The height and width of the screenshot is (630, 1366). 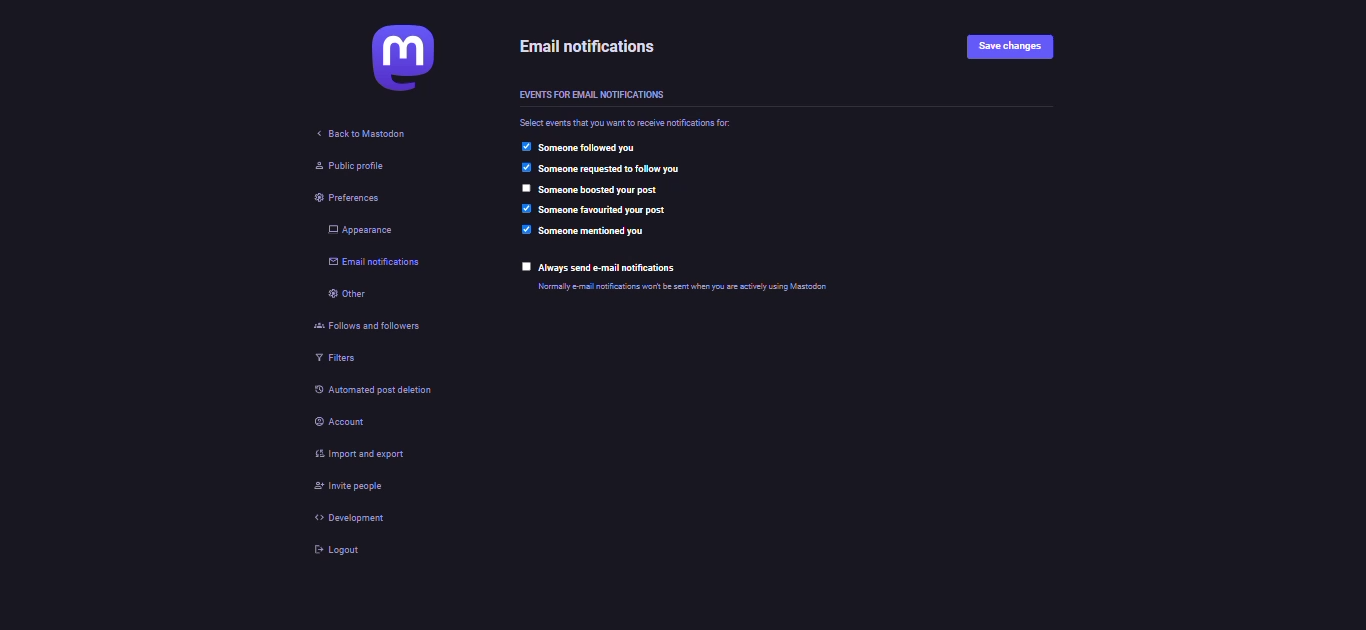 I want to click on filters, so click(x=328, y=360).